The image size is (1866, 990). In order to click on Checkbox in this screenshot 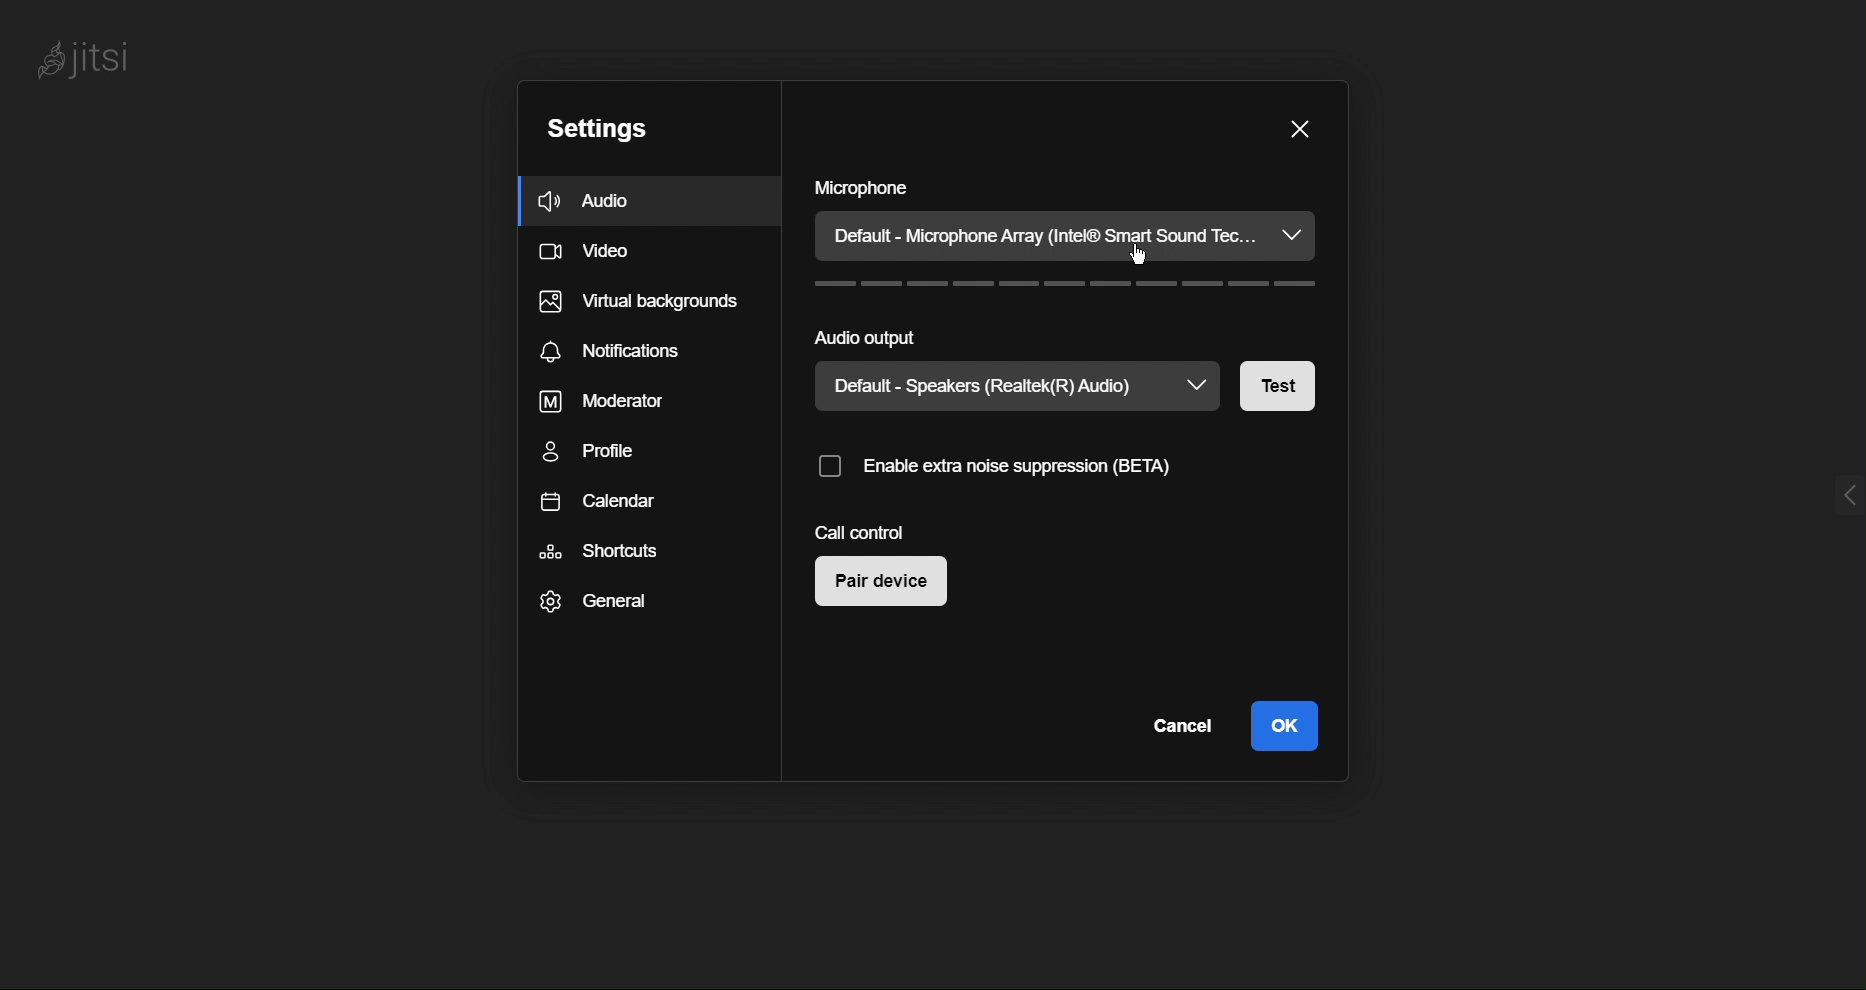, I will do `click(828, 470)`.